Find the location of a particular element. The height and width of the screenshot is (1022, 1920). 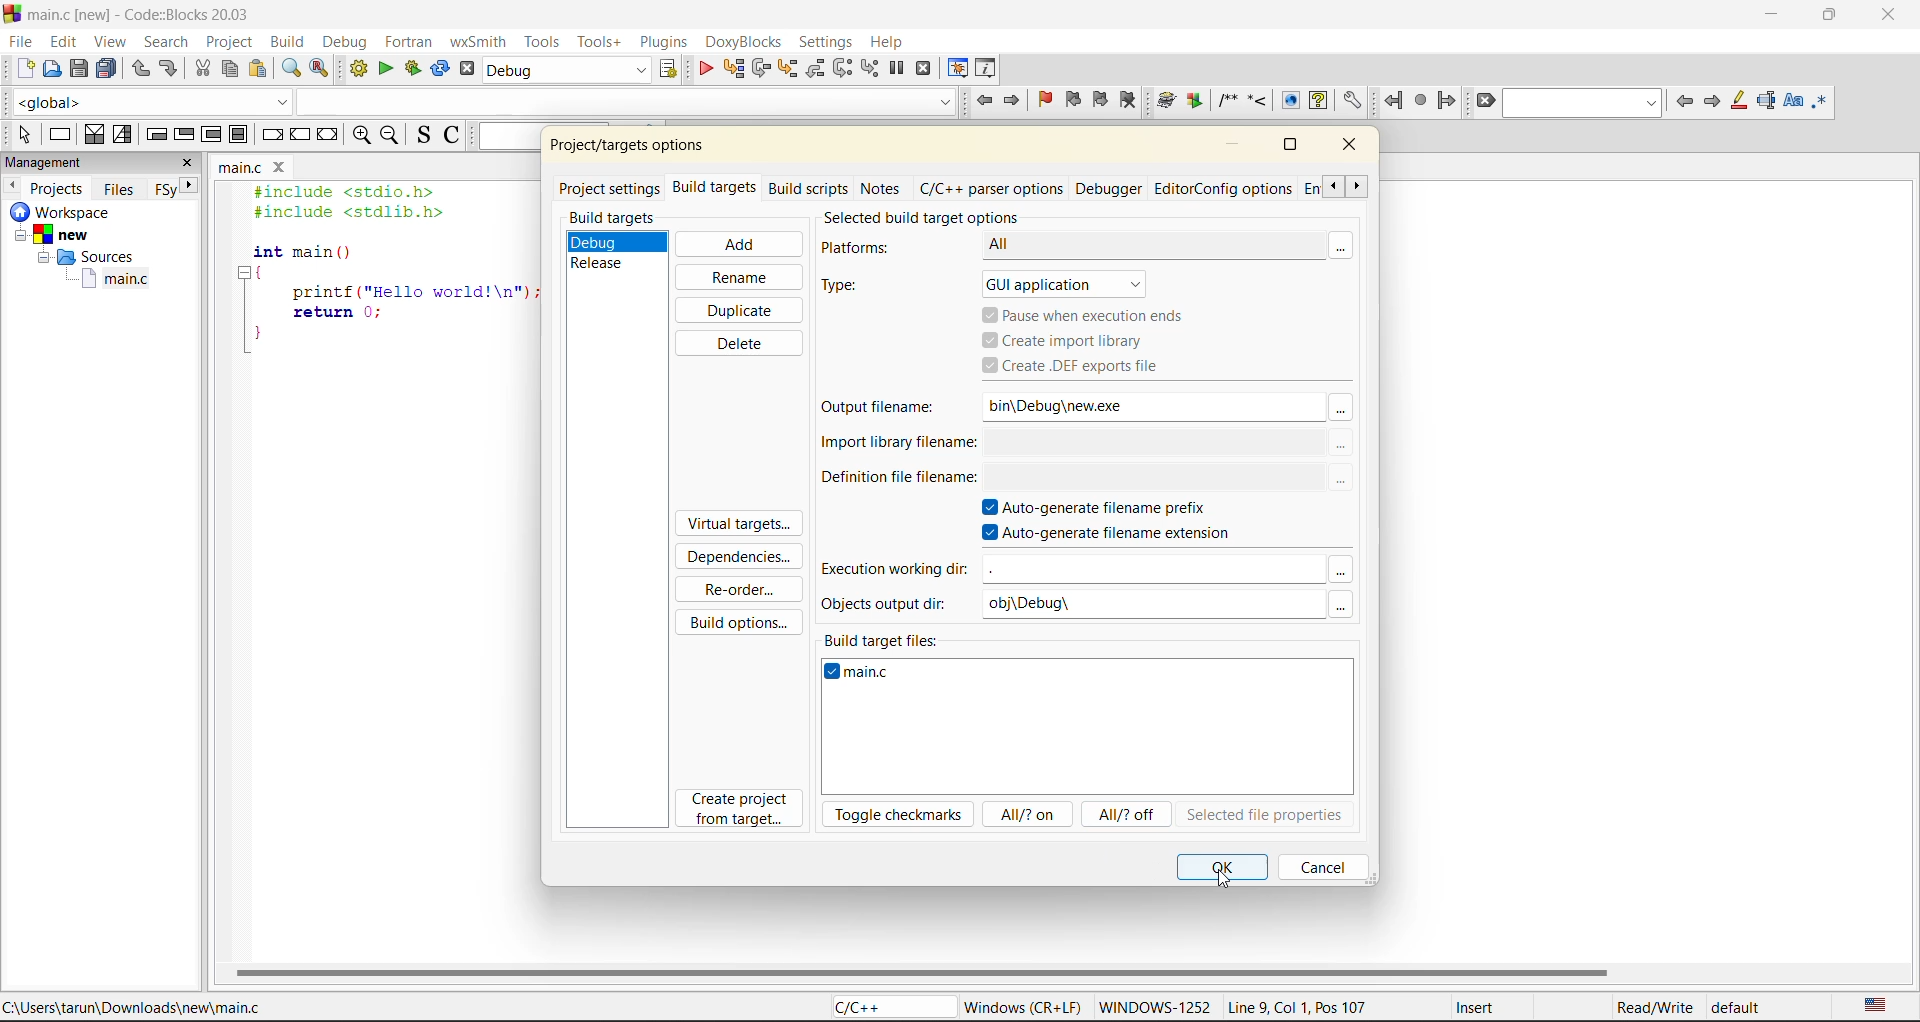

gui application is located at coordinates (1051, 284).